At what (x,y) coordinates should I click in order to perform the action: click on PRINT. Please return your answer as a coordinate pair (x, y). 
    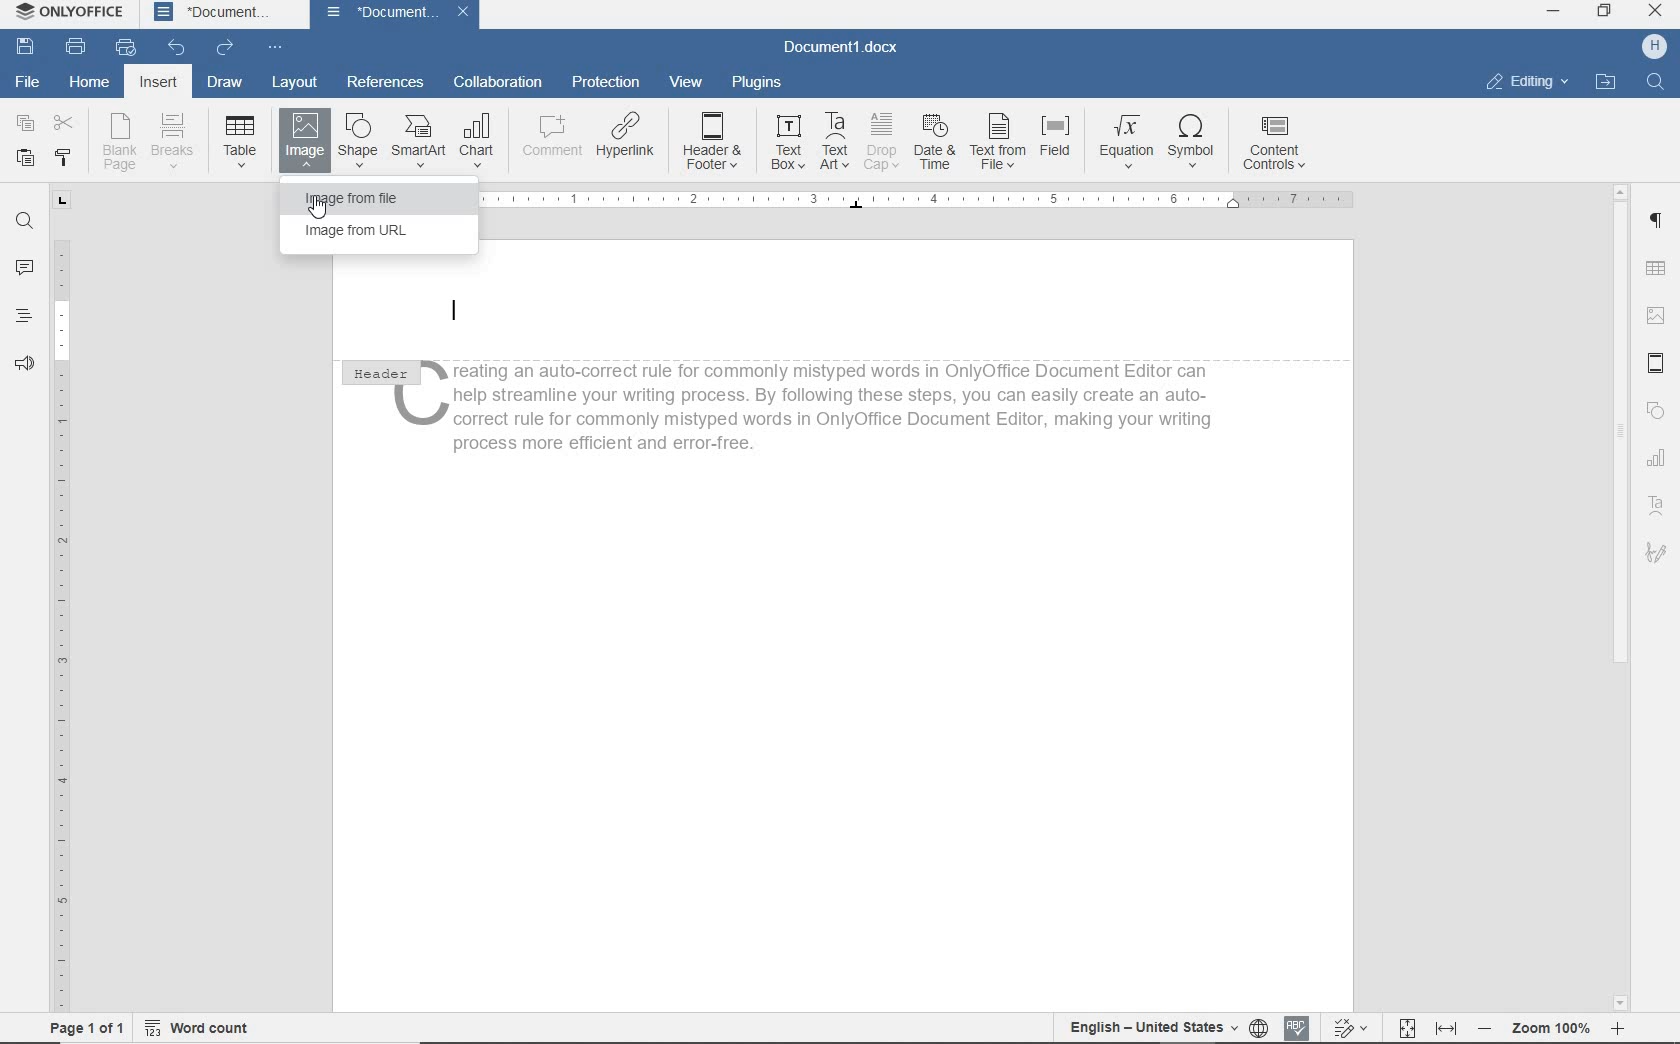
    Looking at the image, I should click on (76, 44).